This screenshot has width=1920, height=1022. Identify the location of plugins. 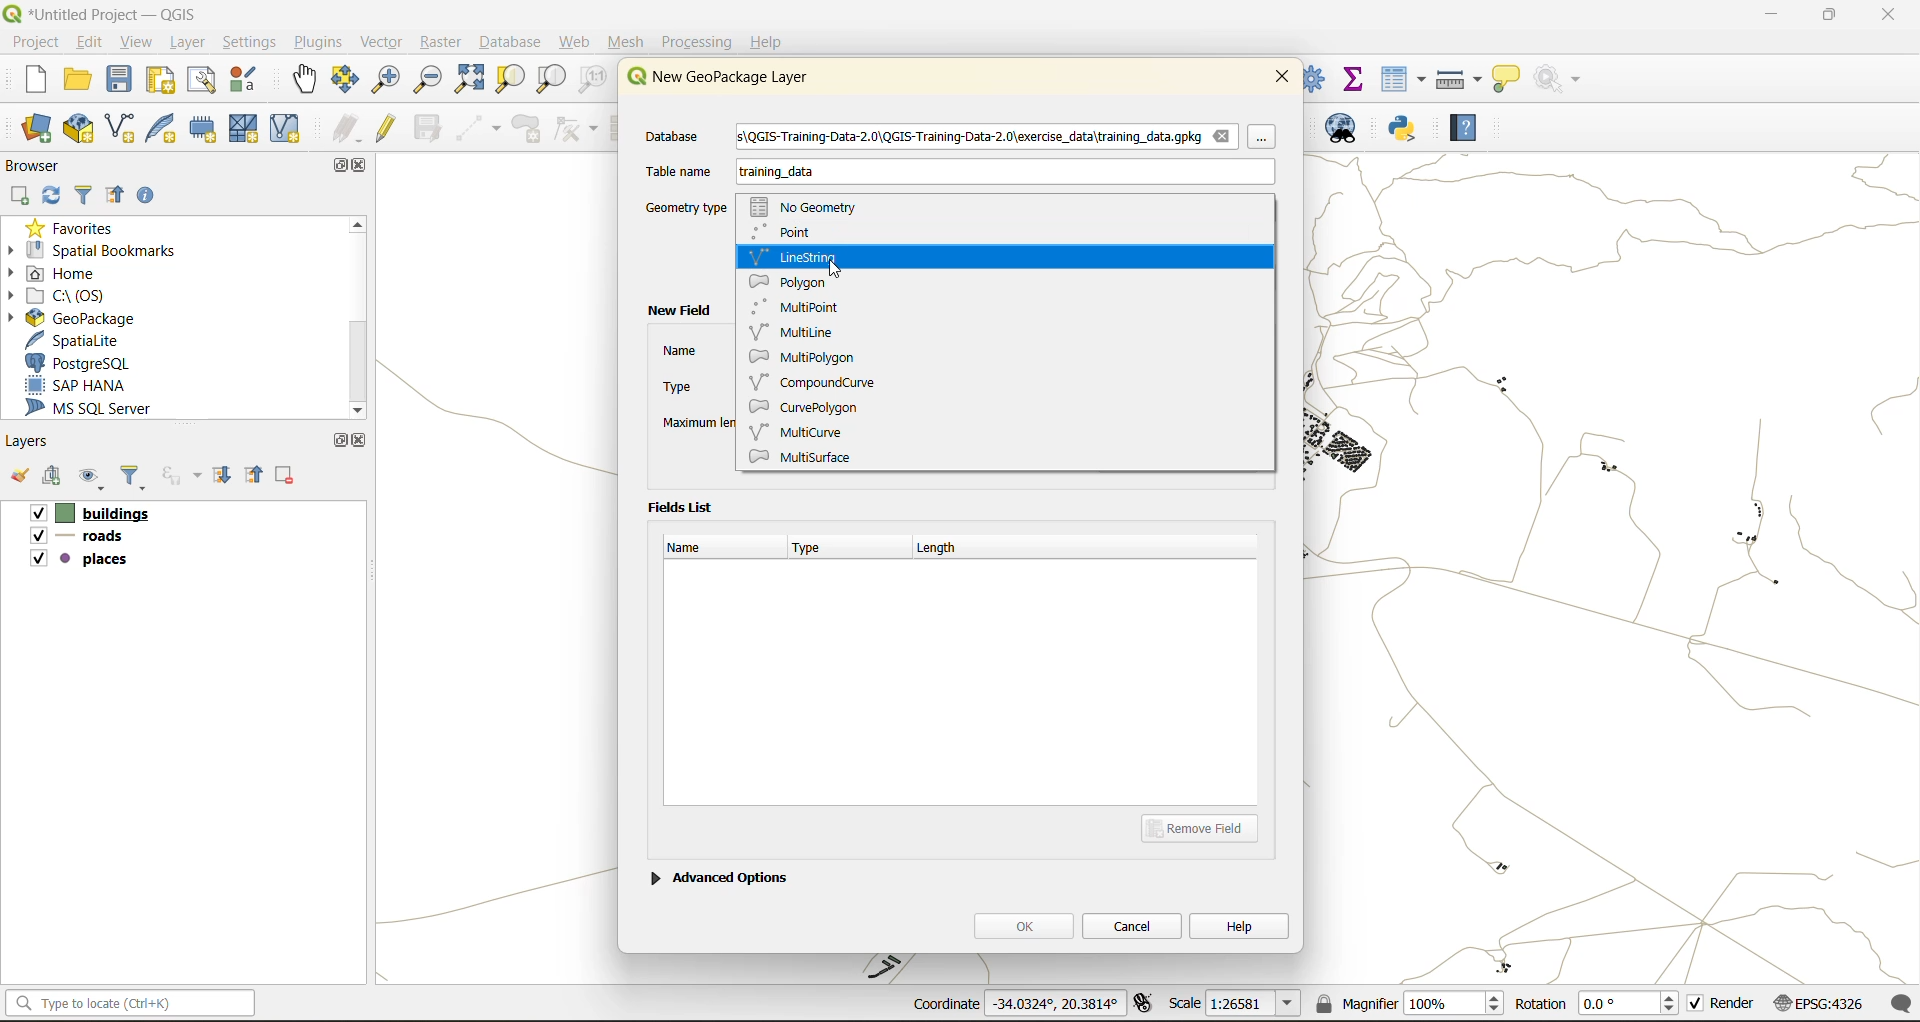
(317, 42).